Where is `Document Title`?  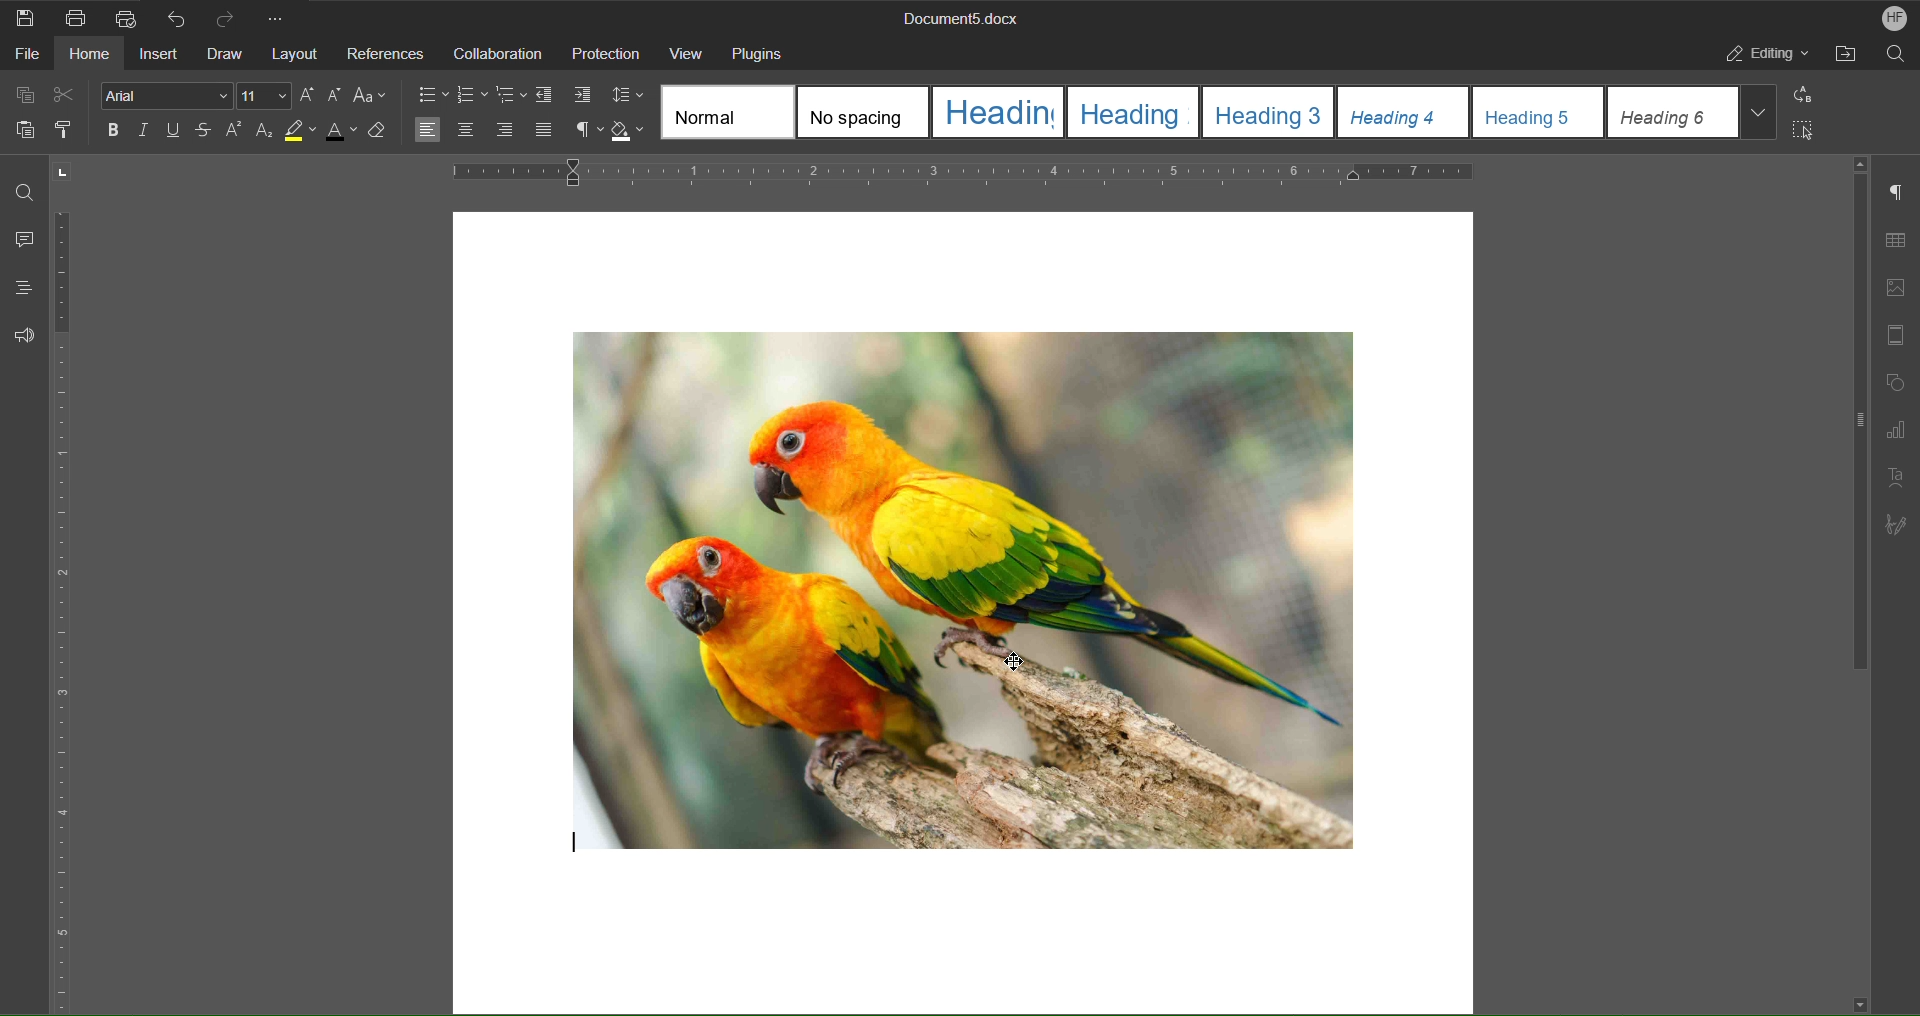
Document Title is located at coordinates (957, 20).